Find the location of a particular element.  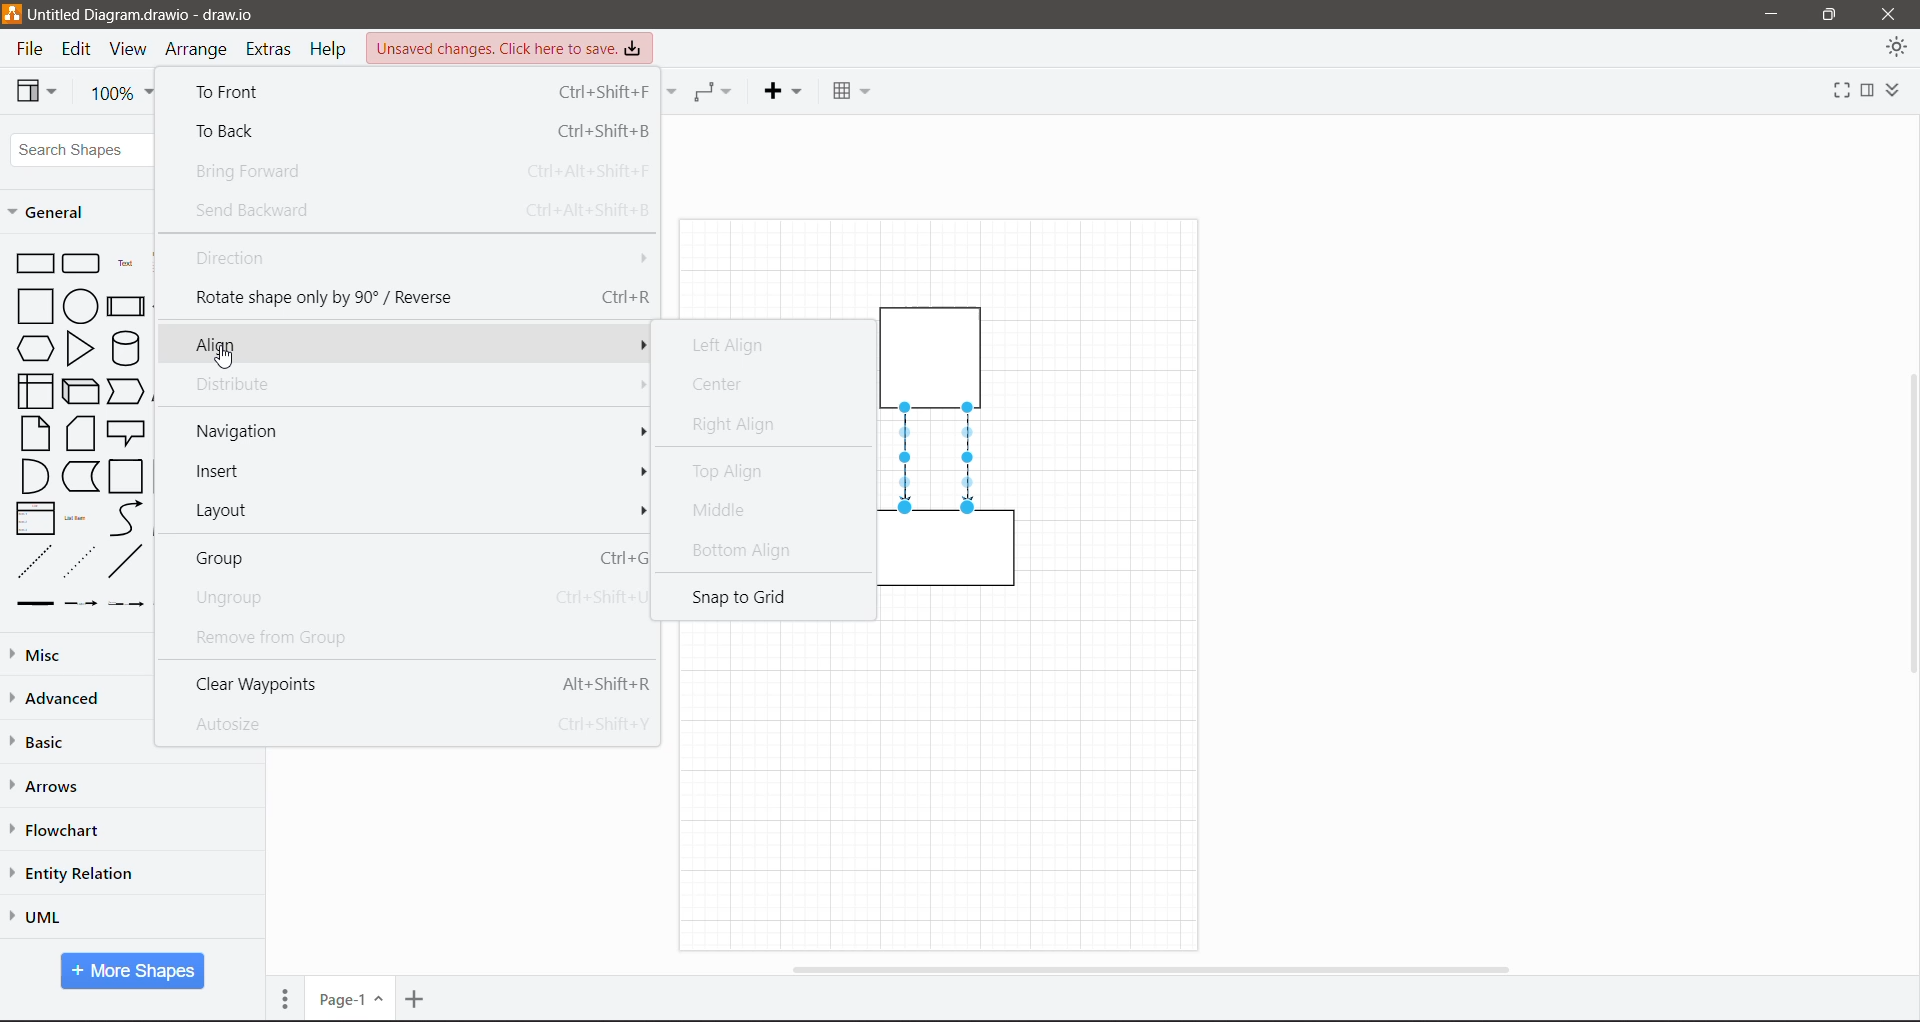

Expand/Collapse is located at coordinates (1899, 91).